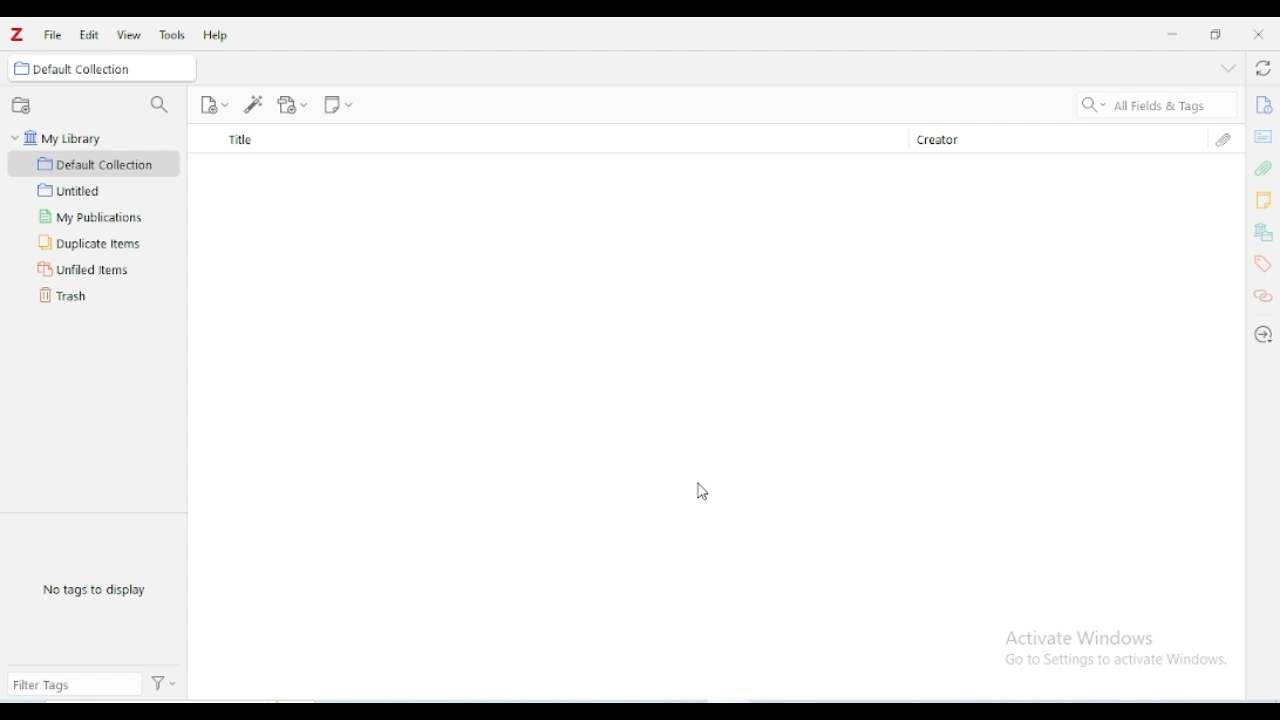 The image size is (1280, 720). Describe the element at coordinates (74, 685) in the screenshot. I see `filter tags` at that location.